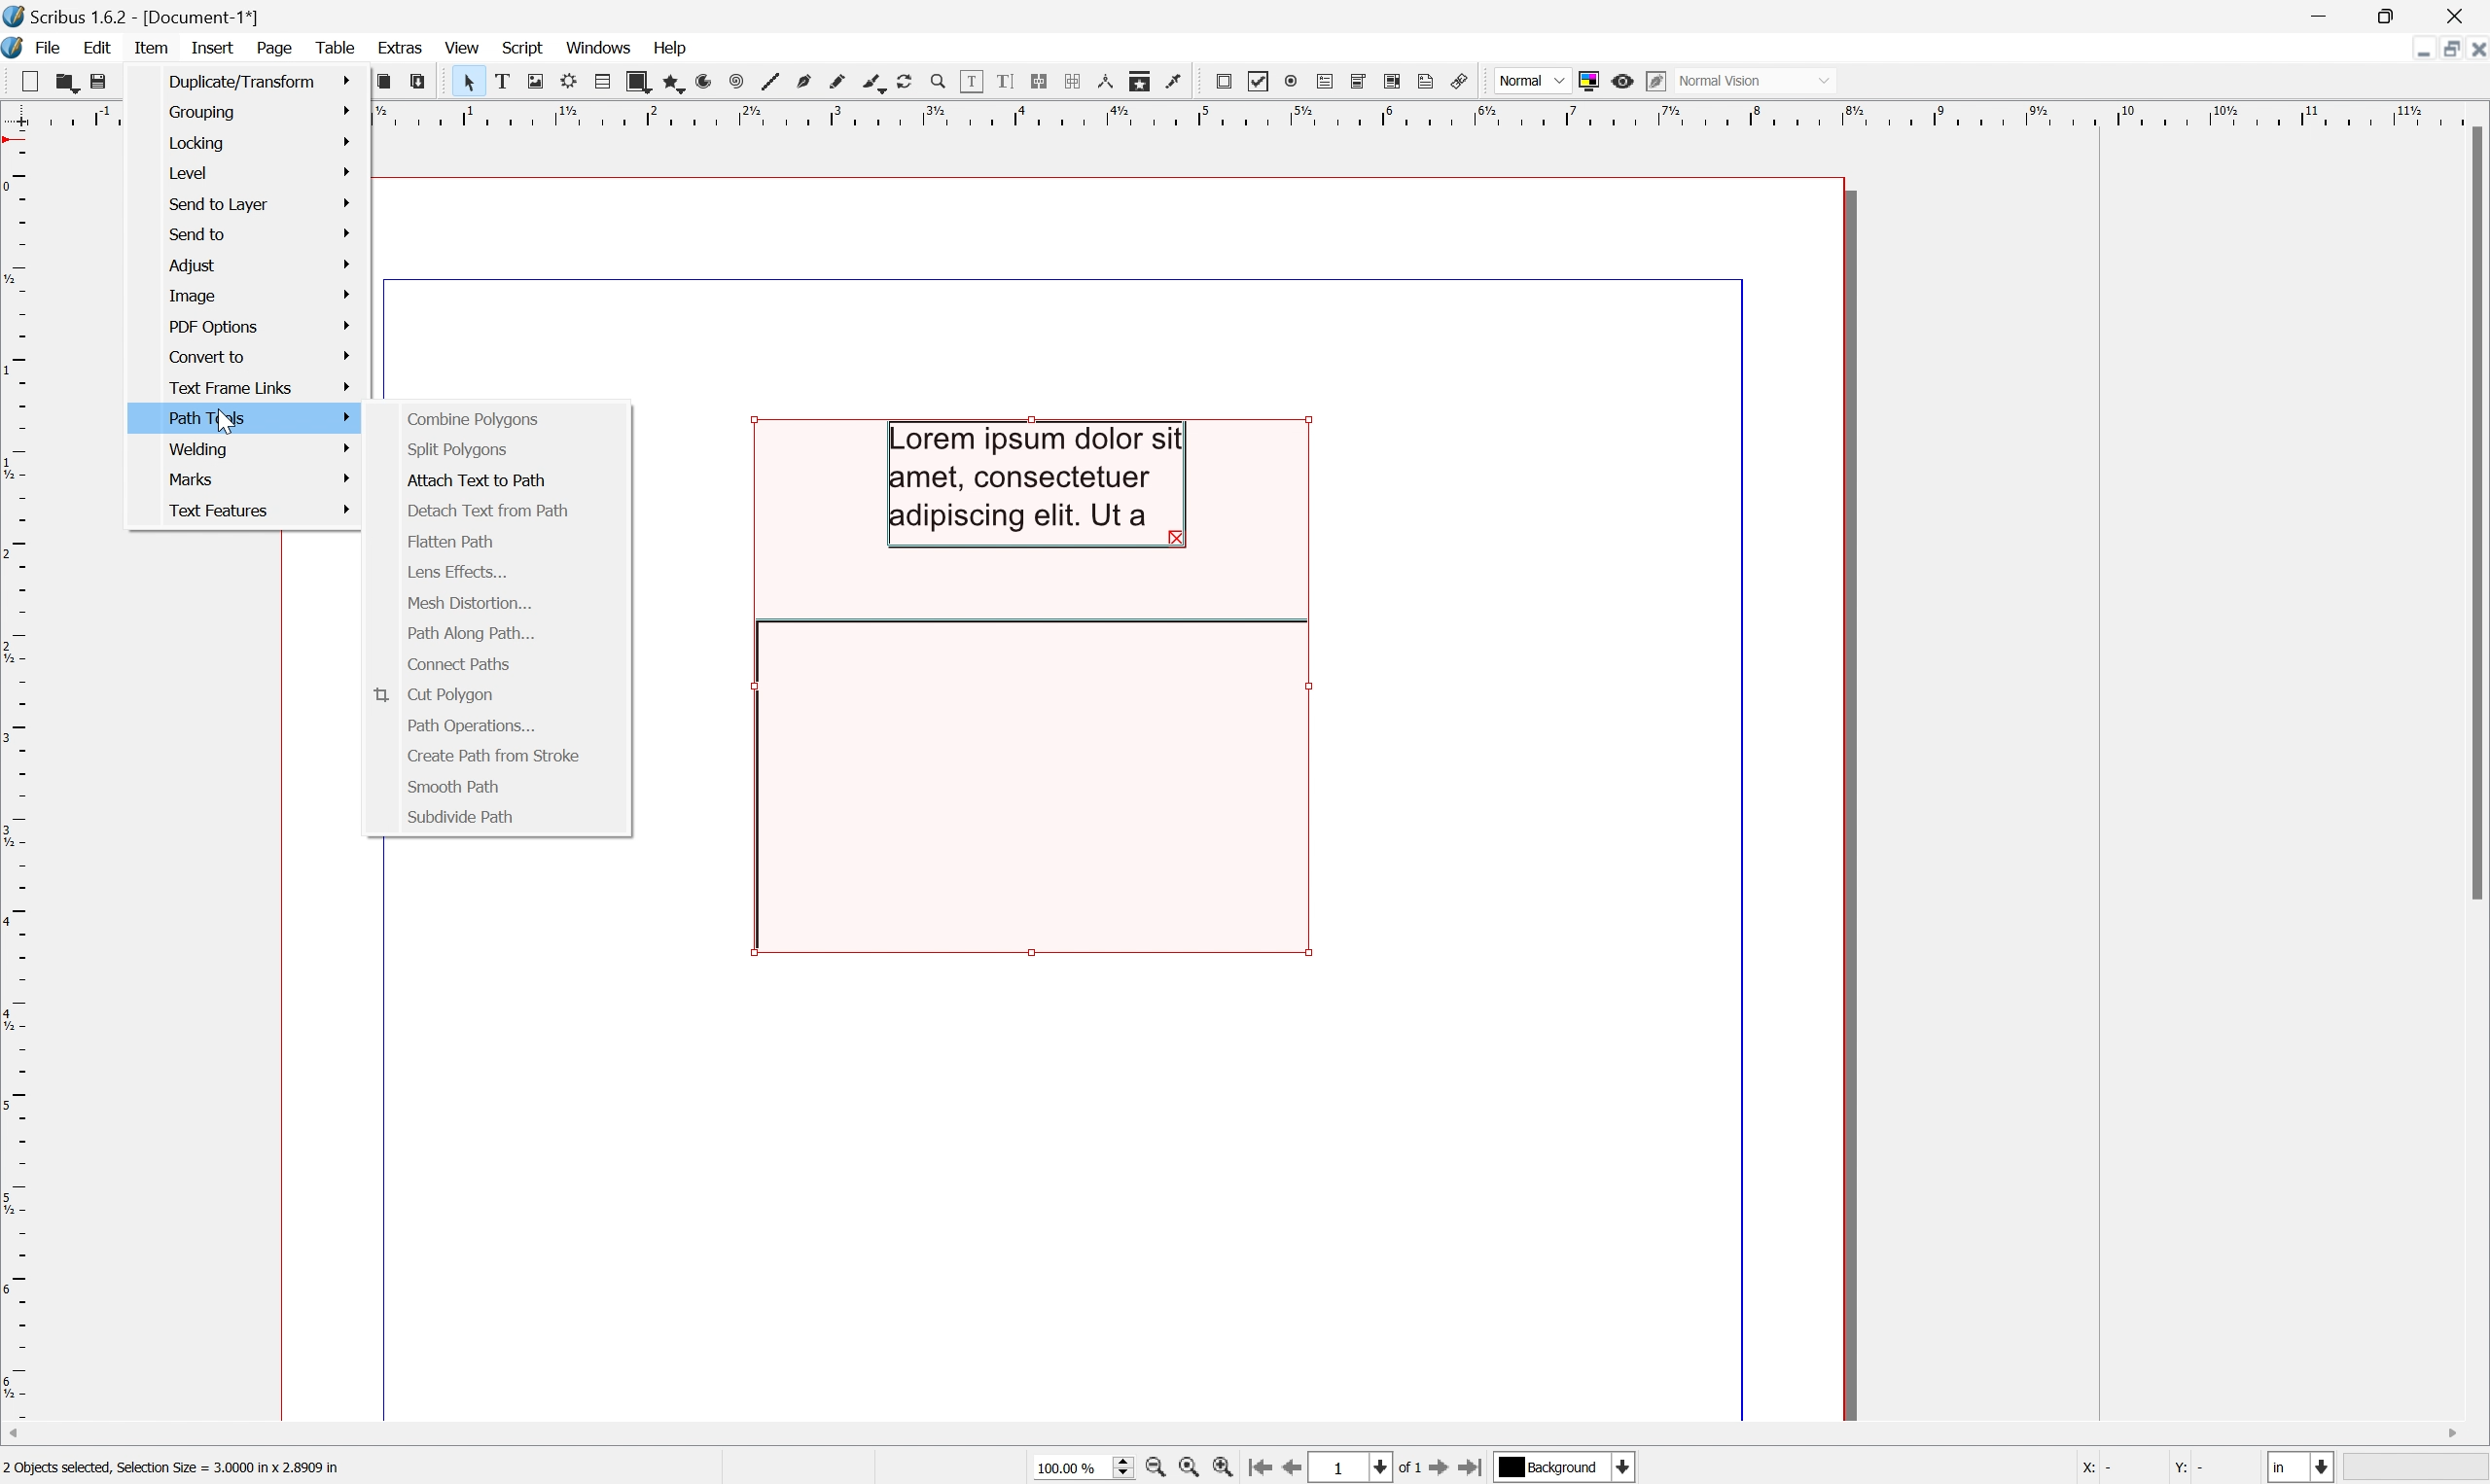  Describe the element at coordinates (462, 816) in the screenshot. I see `Subdivide path` at that location.